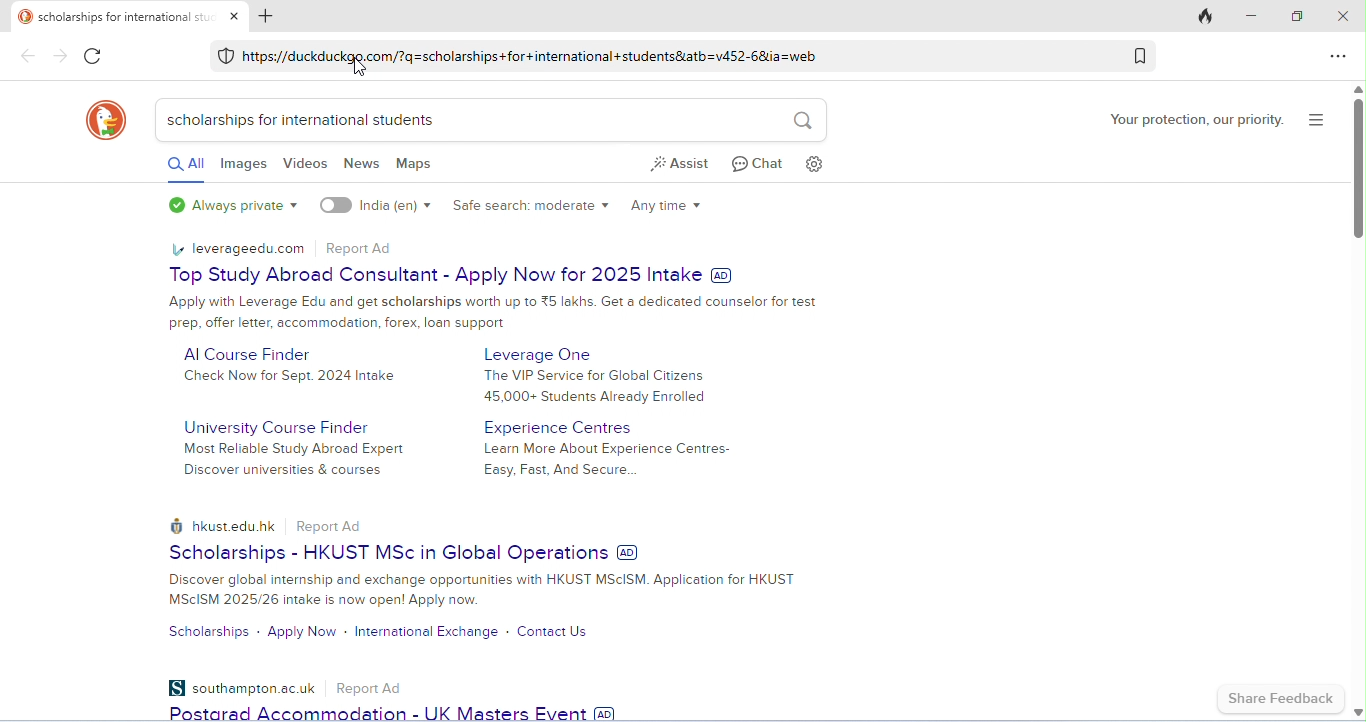 This screenshot has width=1366, height=722. What do you see at coordinates (544, 54) in the screenshot?
I see `hitps://duckduckgo.com/2q=scholarships +for +international +studentstatb=v452-68ia=web` at bounding box center [544, 54].